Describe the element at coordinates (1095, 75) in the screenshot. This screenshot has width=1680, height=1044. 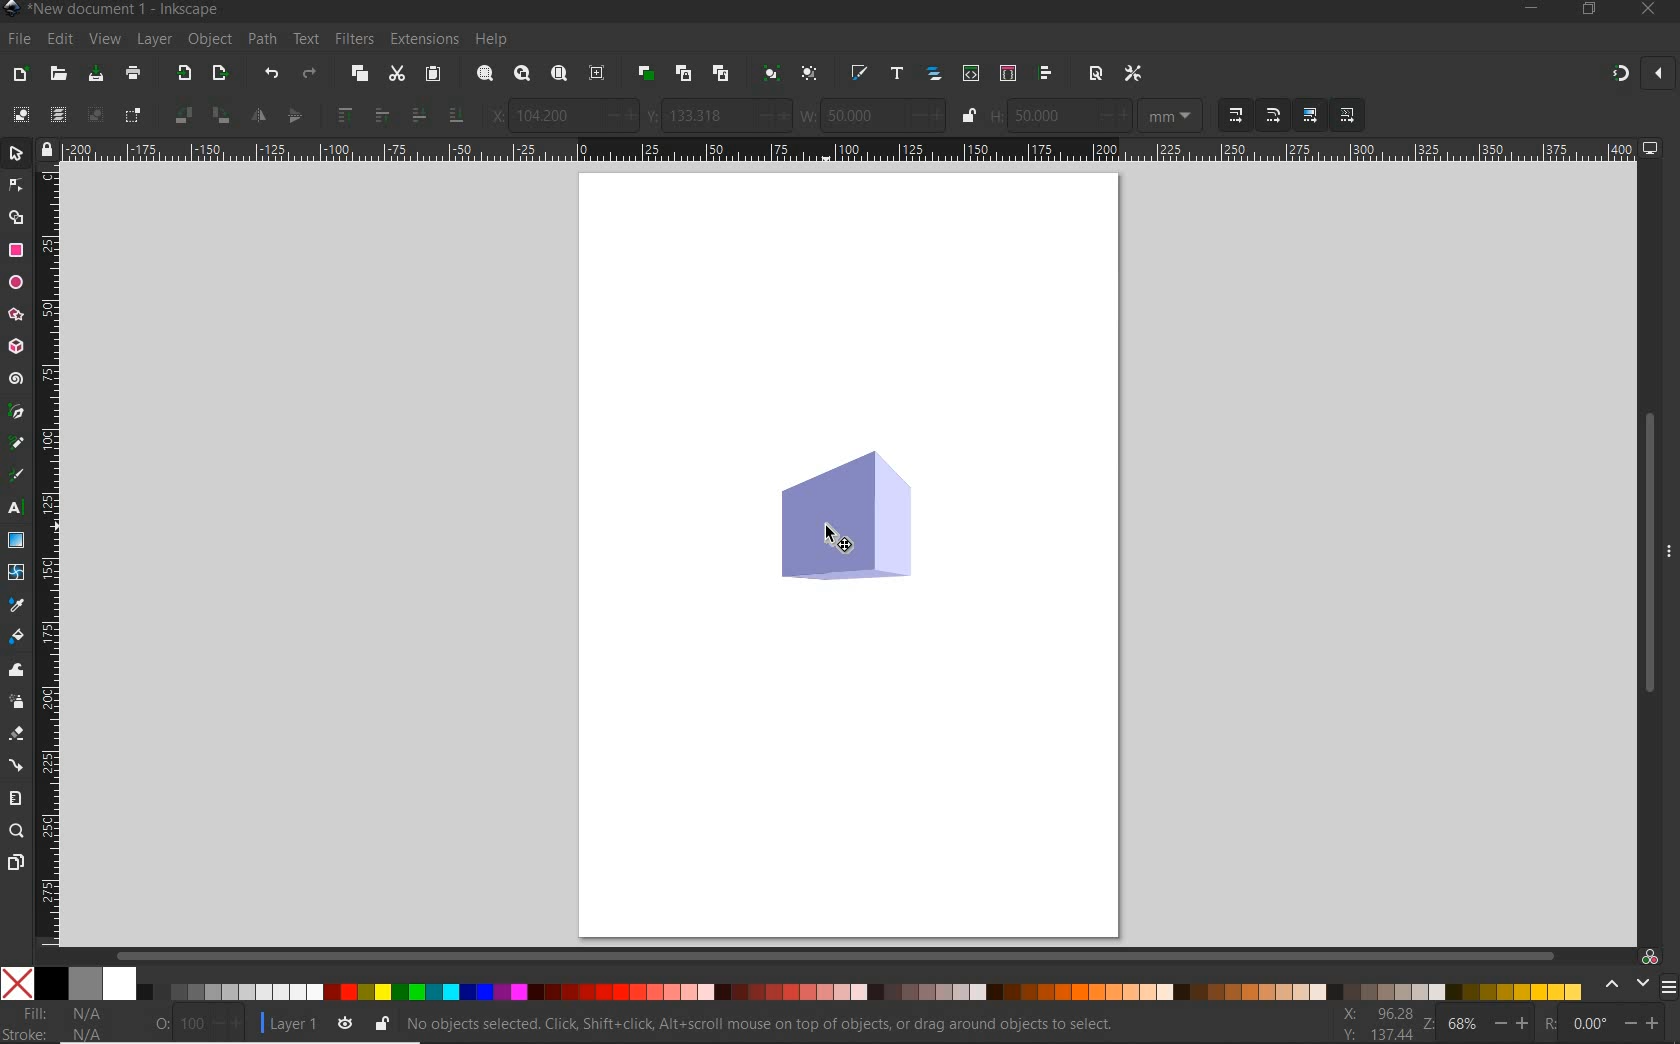
I see `open document properties` at that location.